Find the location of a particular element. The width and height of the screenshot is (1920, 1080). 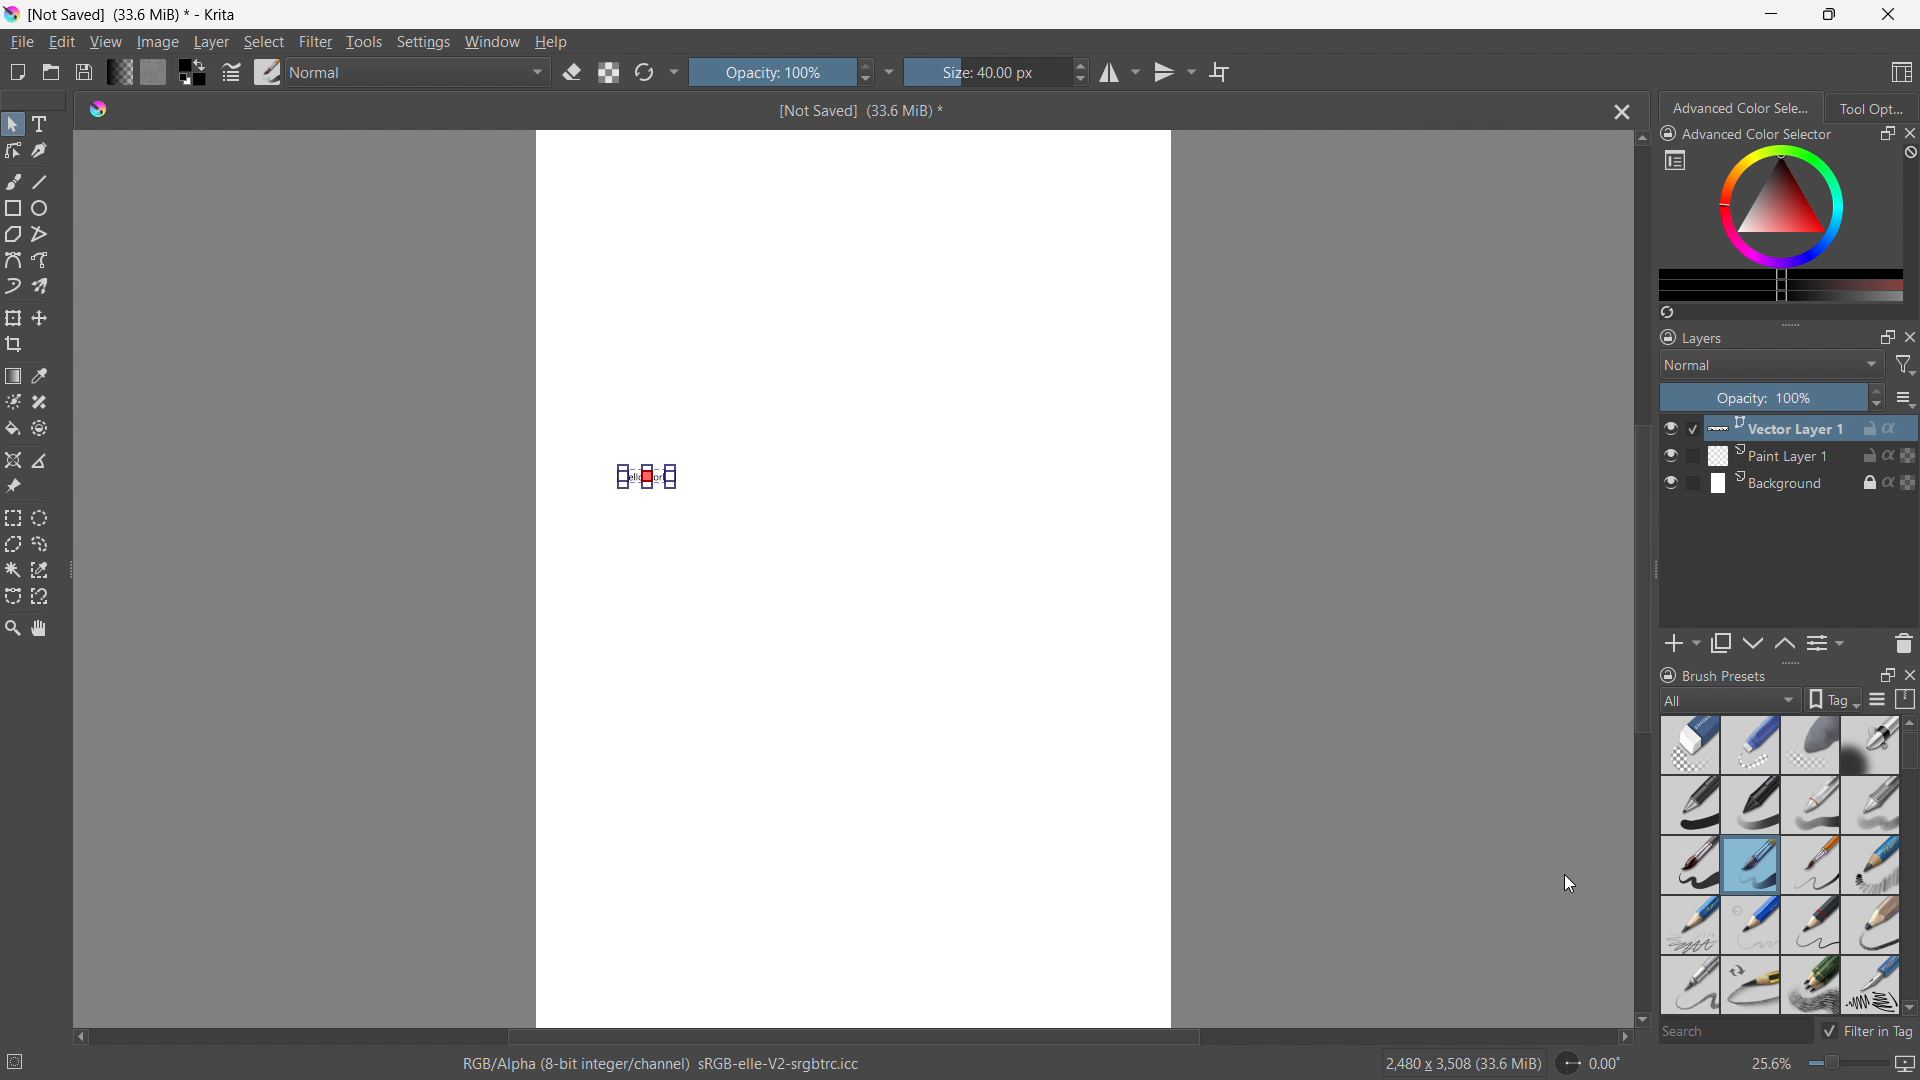

color wheels is located at coordinates (1781, 205).